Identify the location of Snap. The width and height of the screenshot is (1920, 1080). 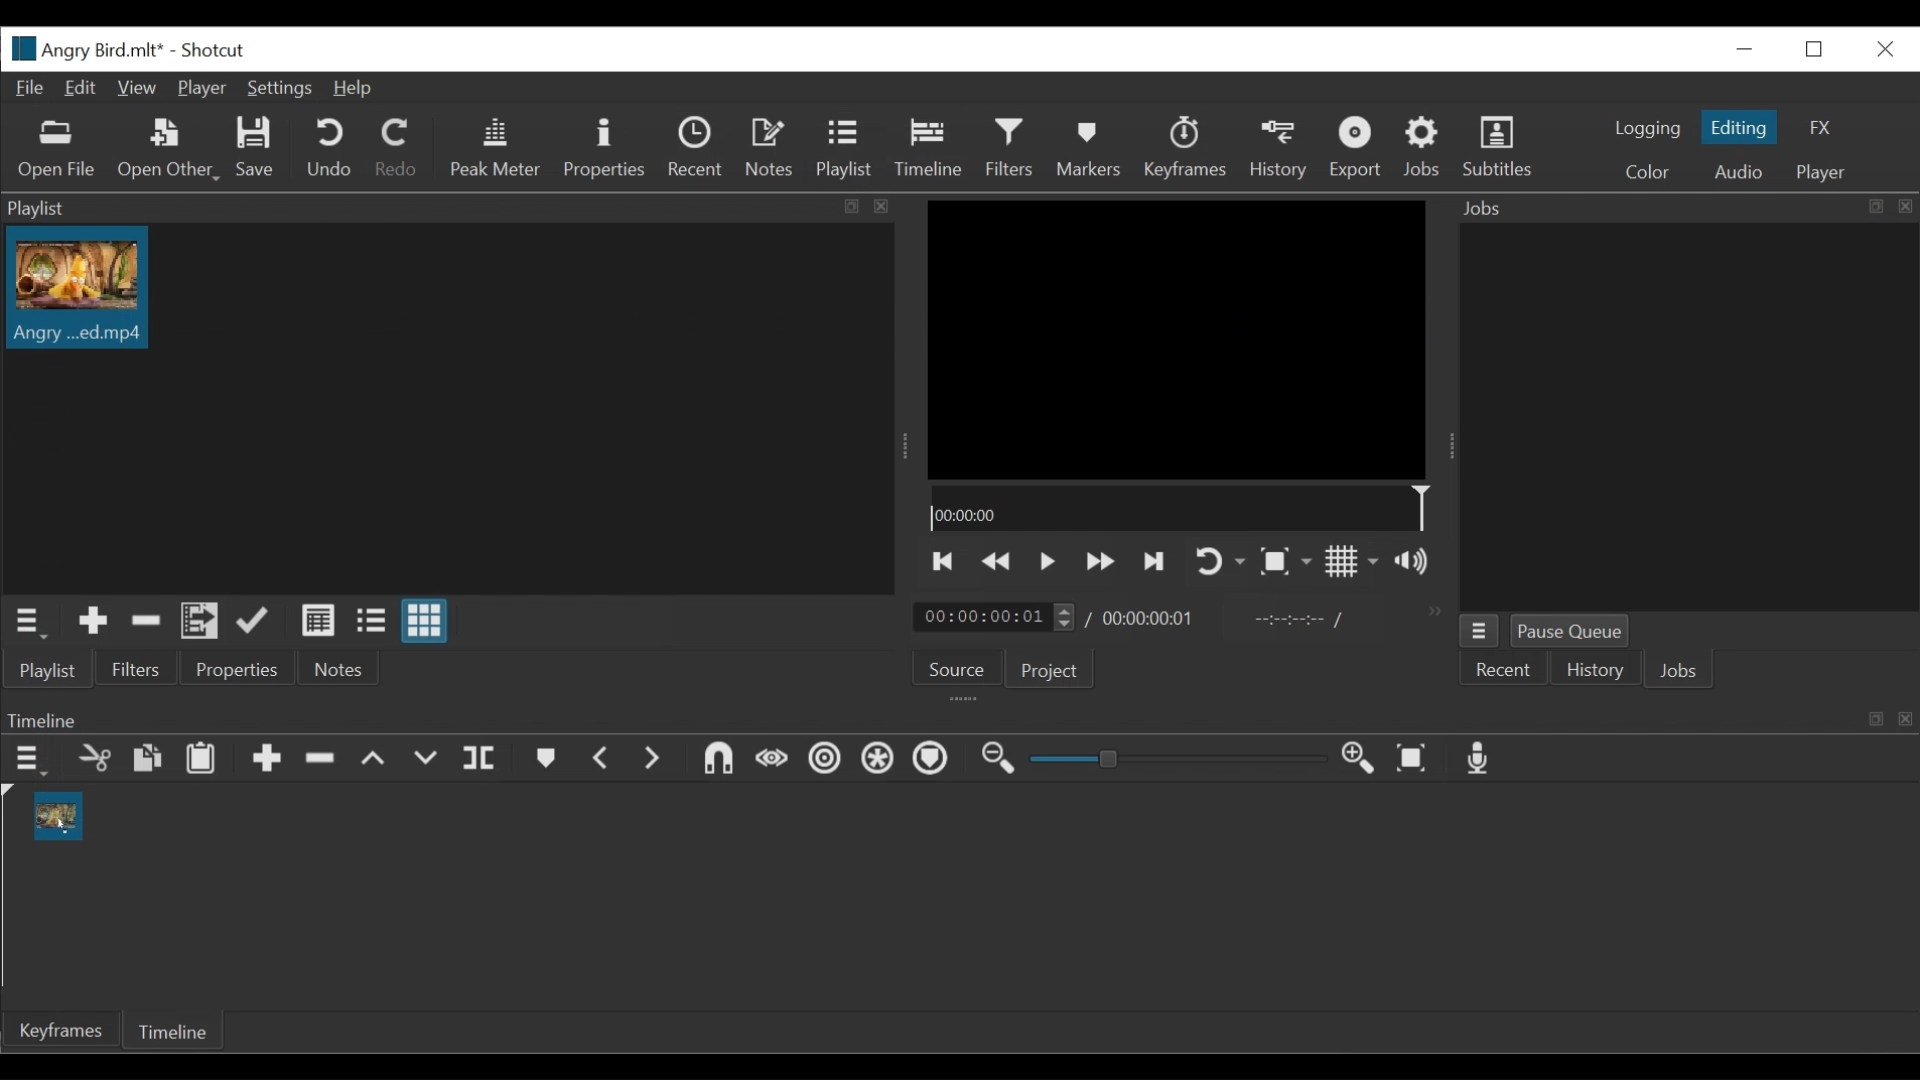
(717, 760).